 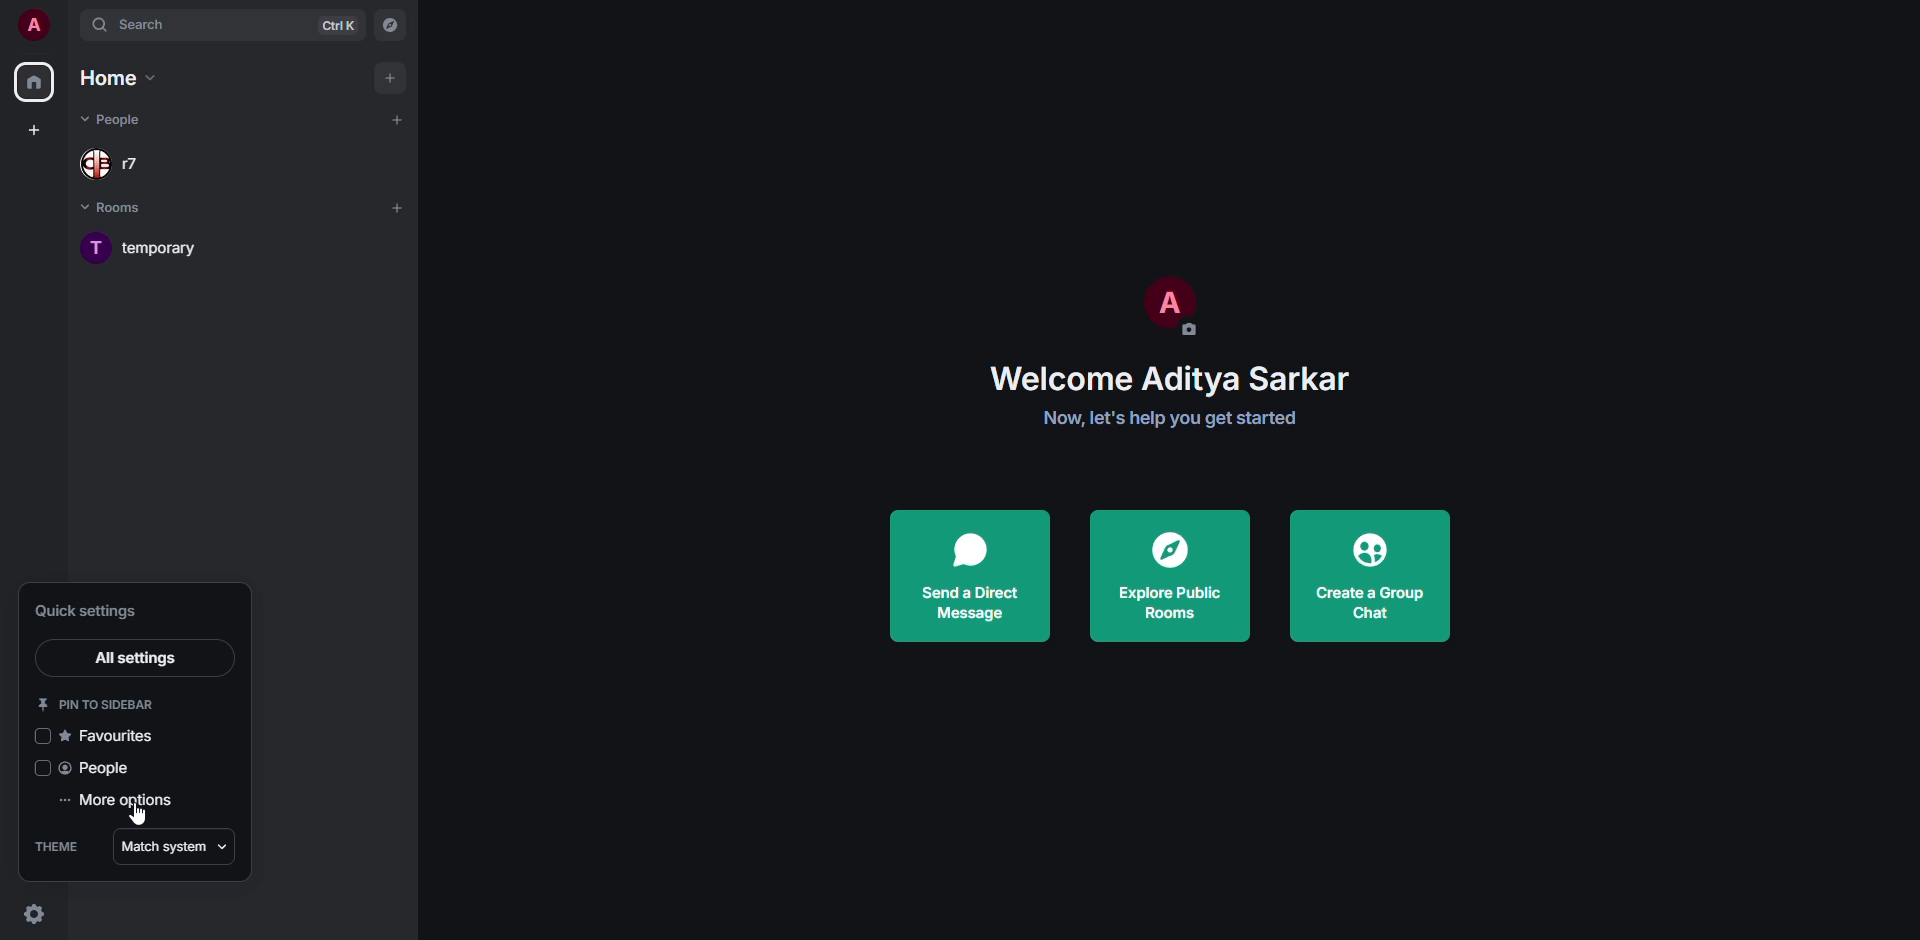 What do you see at coordinates (130, 659) in the screenshot?
I see `all settings` at bounding box center [130, 659].